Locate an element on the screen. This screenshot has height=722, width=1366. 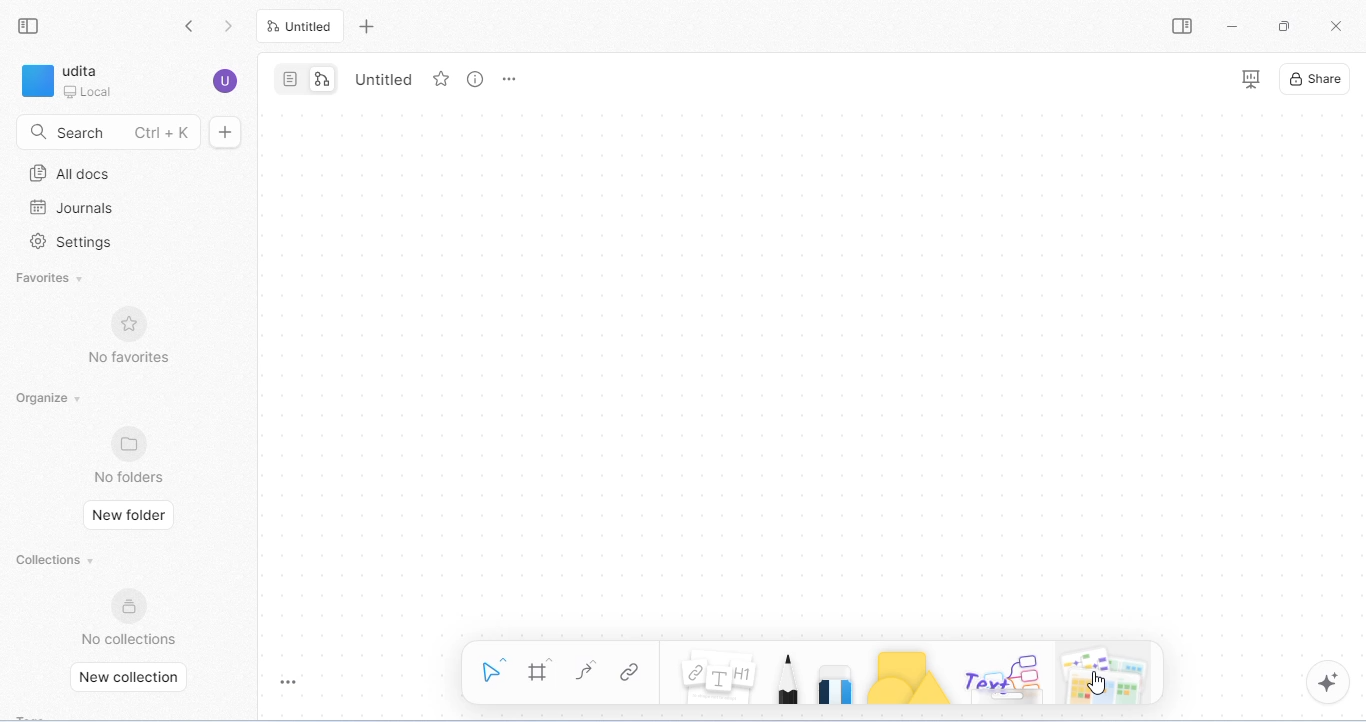
account is located at coordinates (226, 81).